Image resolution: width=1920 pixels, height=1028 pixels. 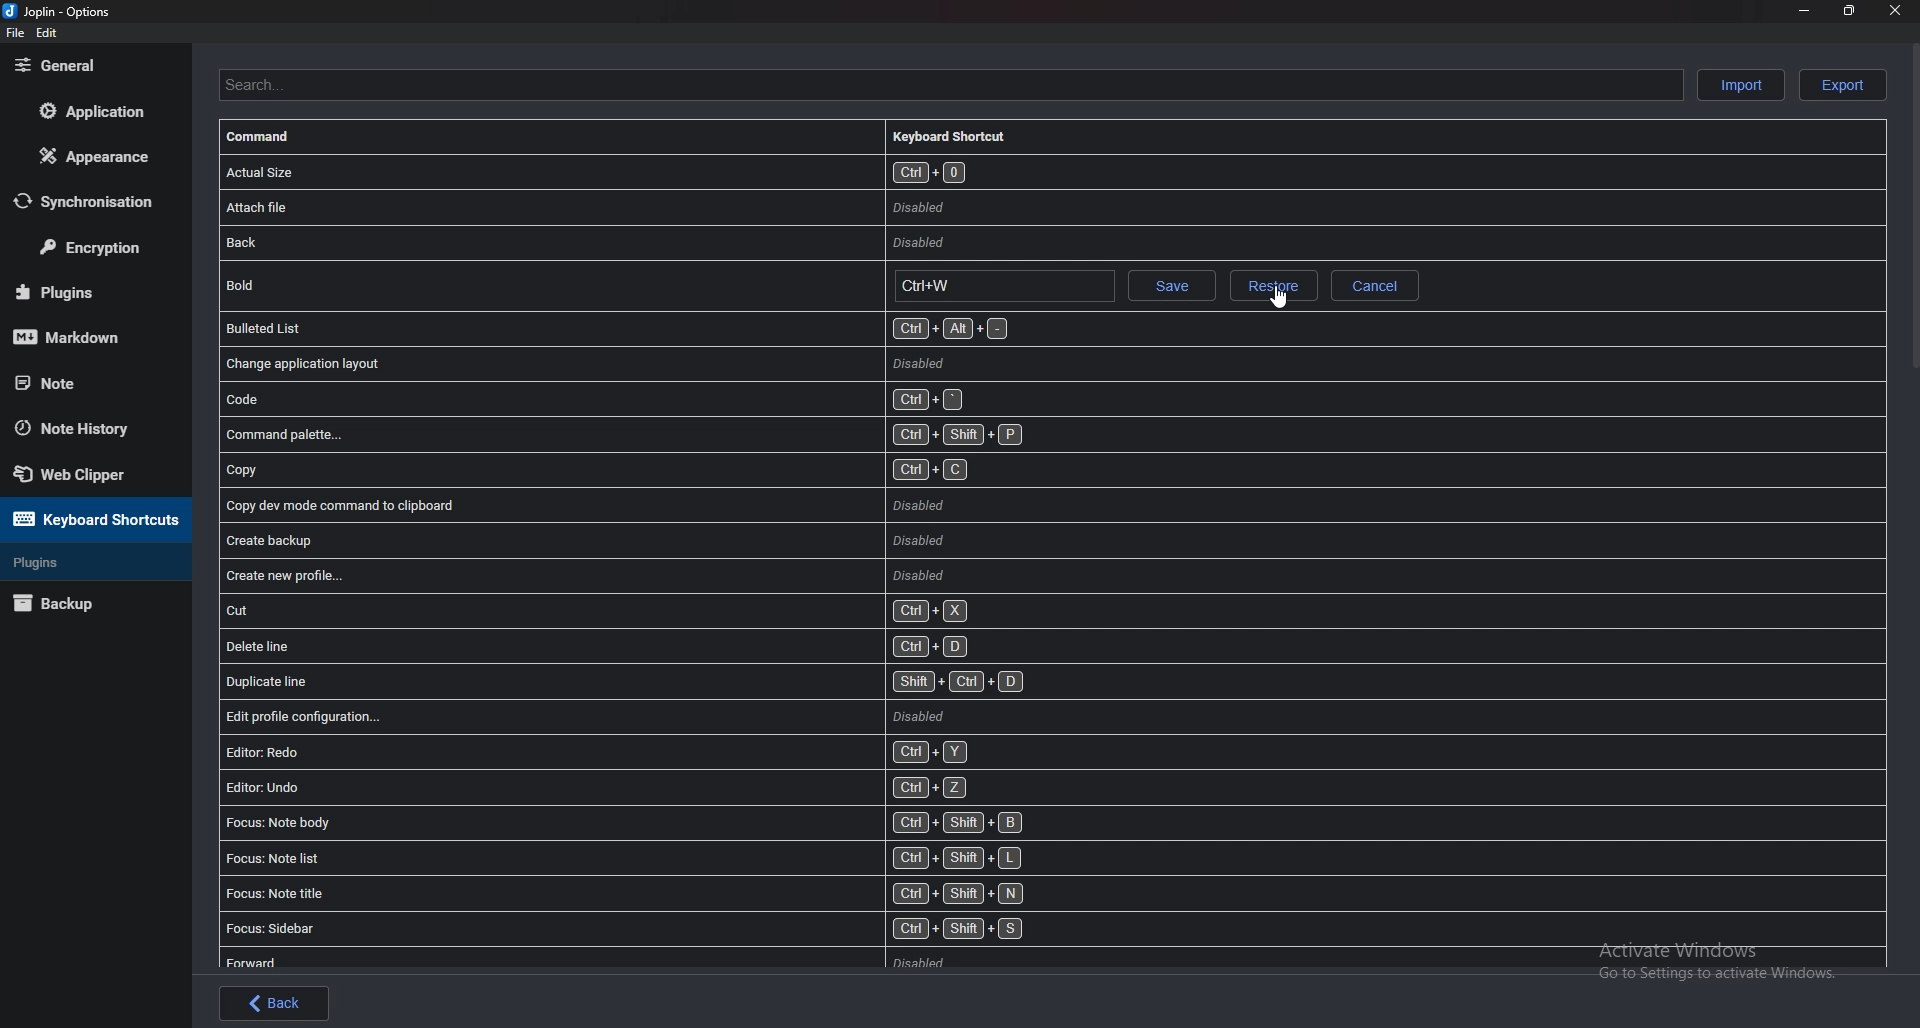 I want to click on Close, so click(x=1893, y=11).